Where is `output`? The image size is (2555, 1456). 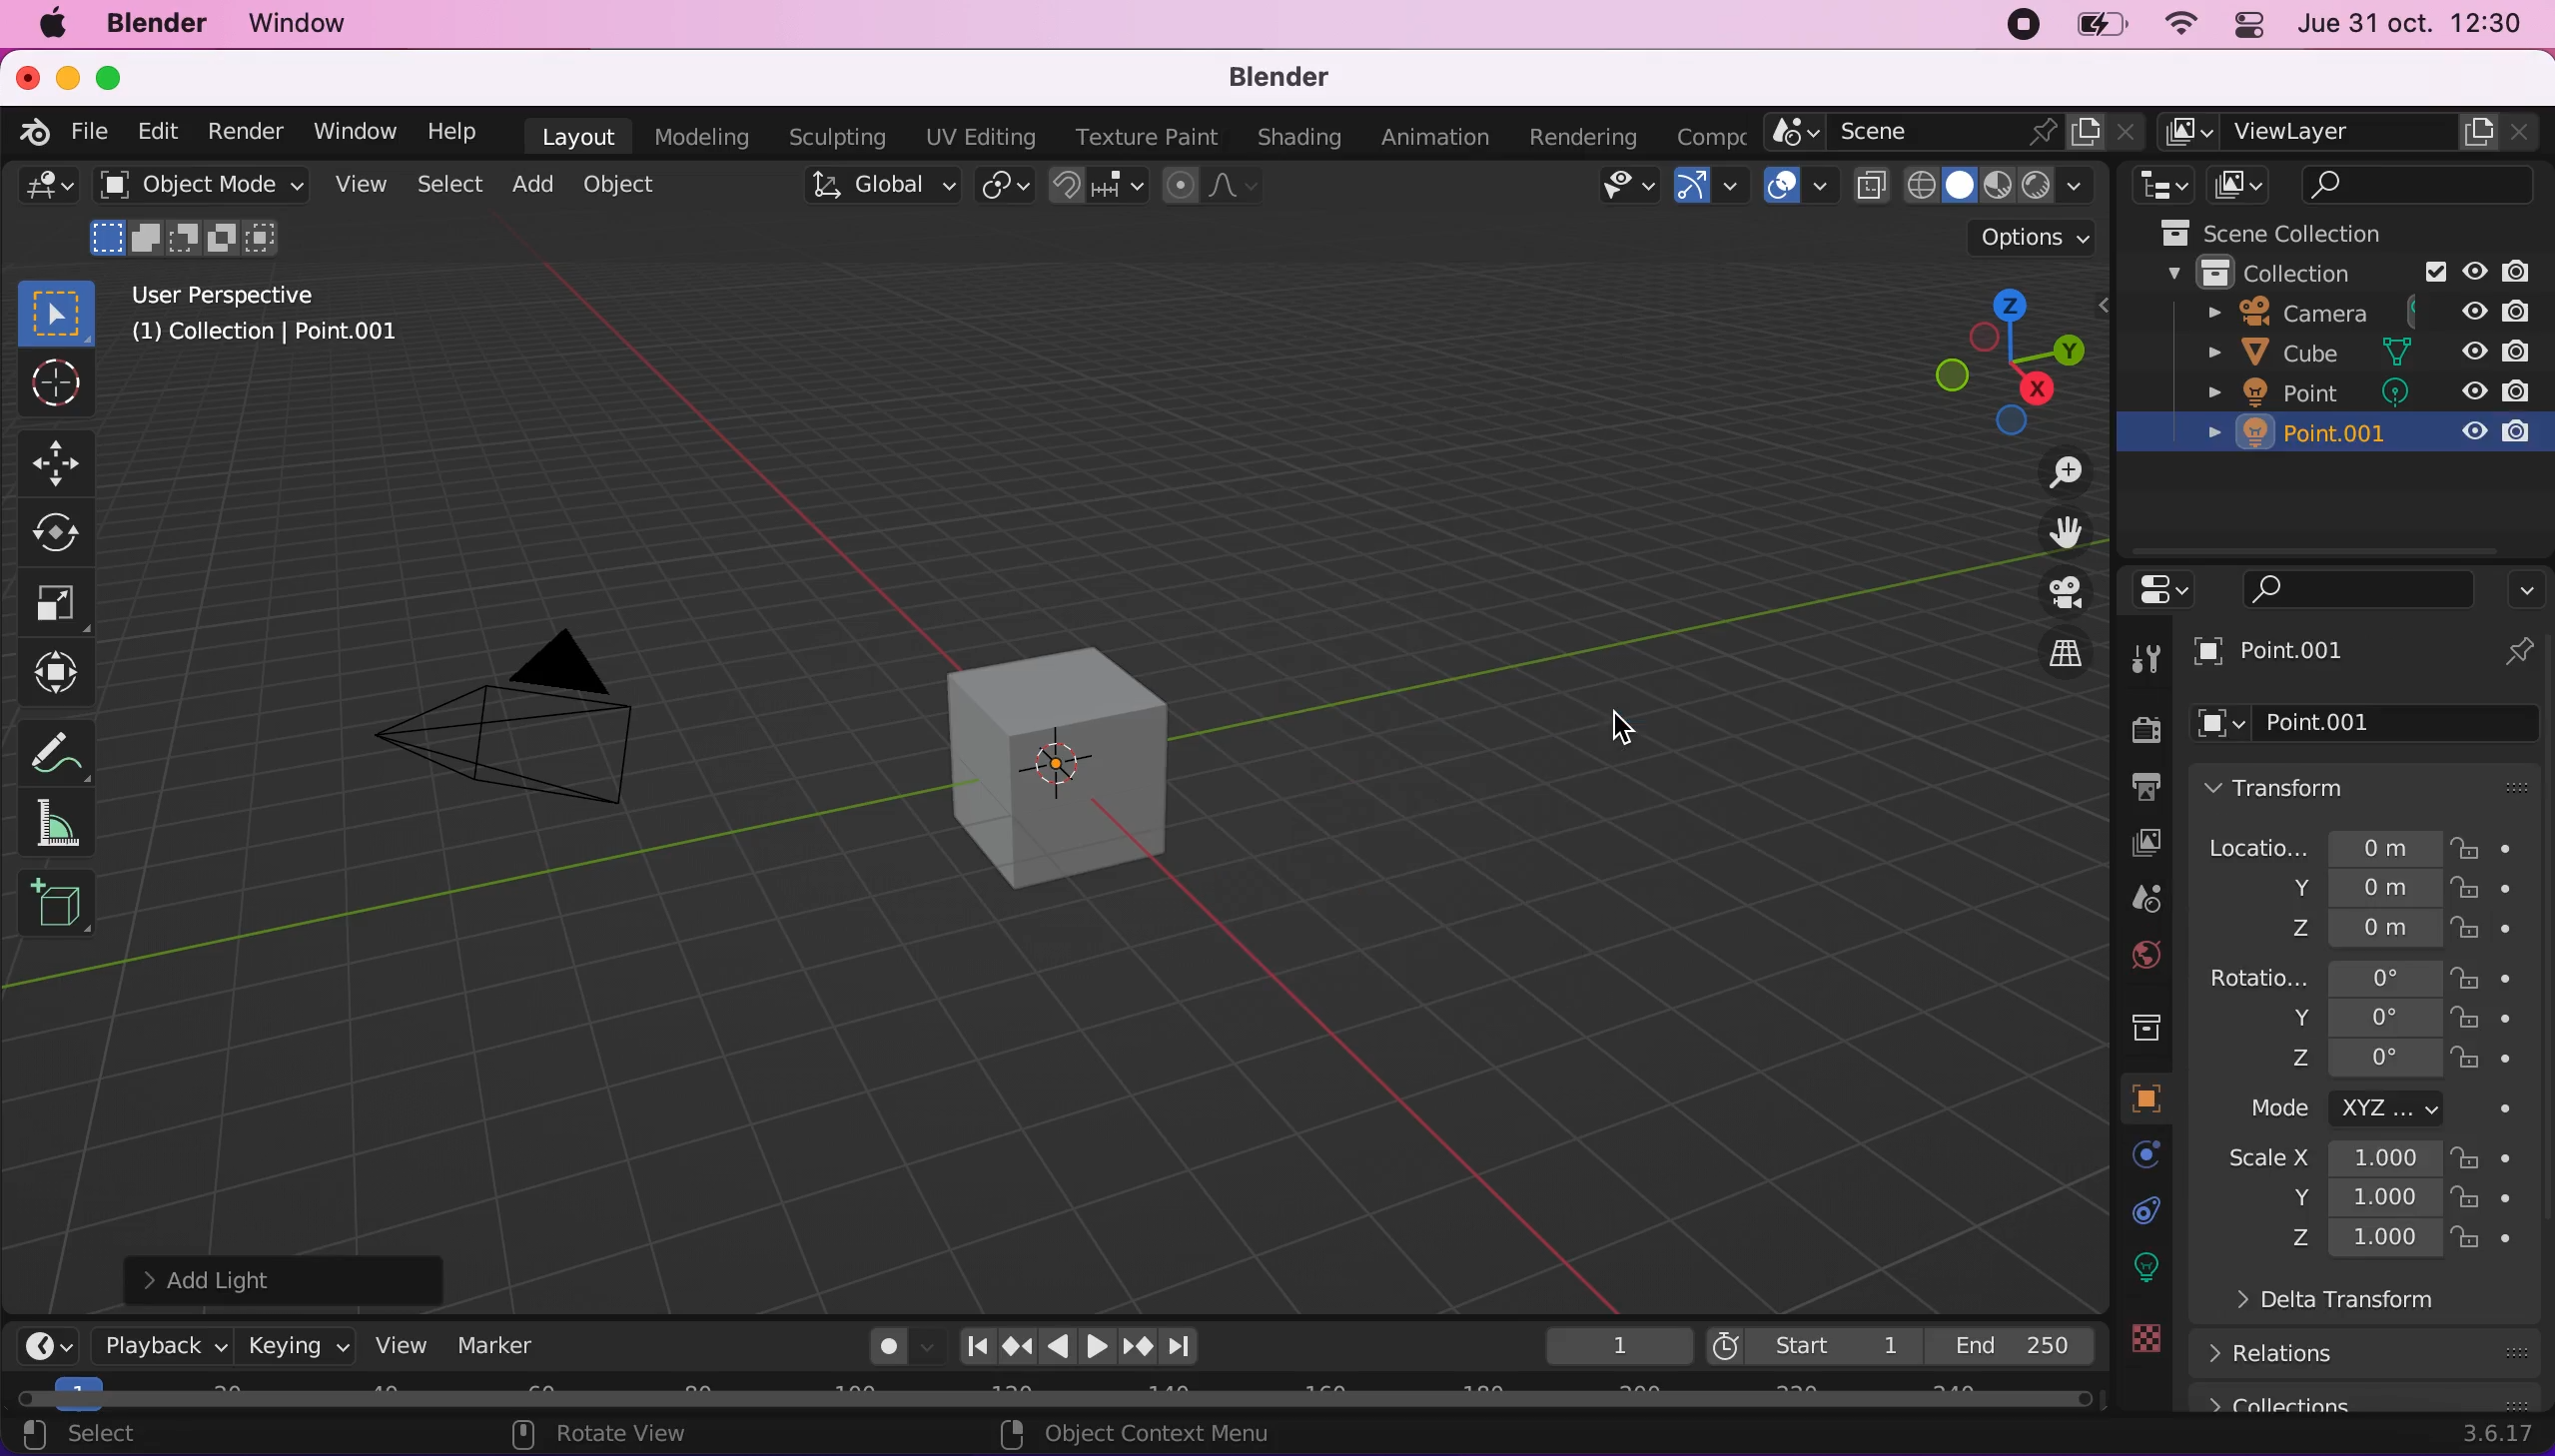
output is located at coordinates (2142, 785).